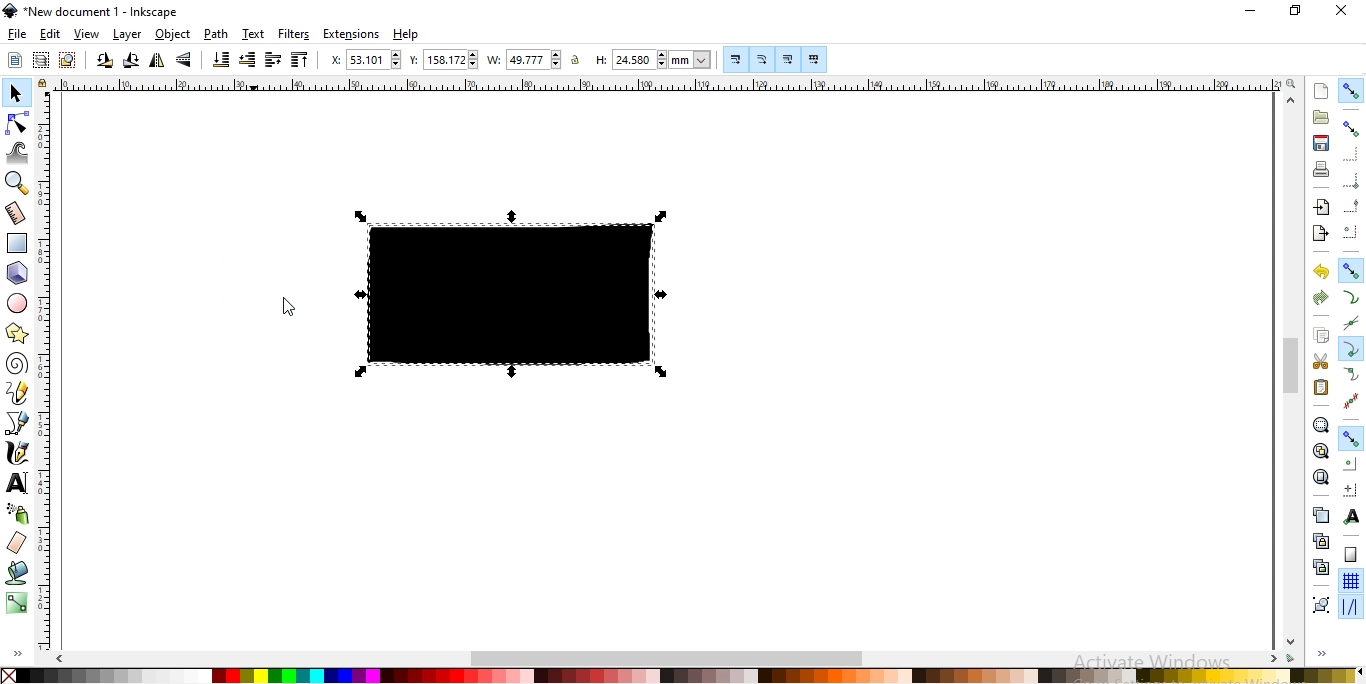  What do you see at coordinates (666, 86) in the screenshot?
I see `ruler` at bounding box center [666, 86].